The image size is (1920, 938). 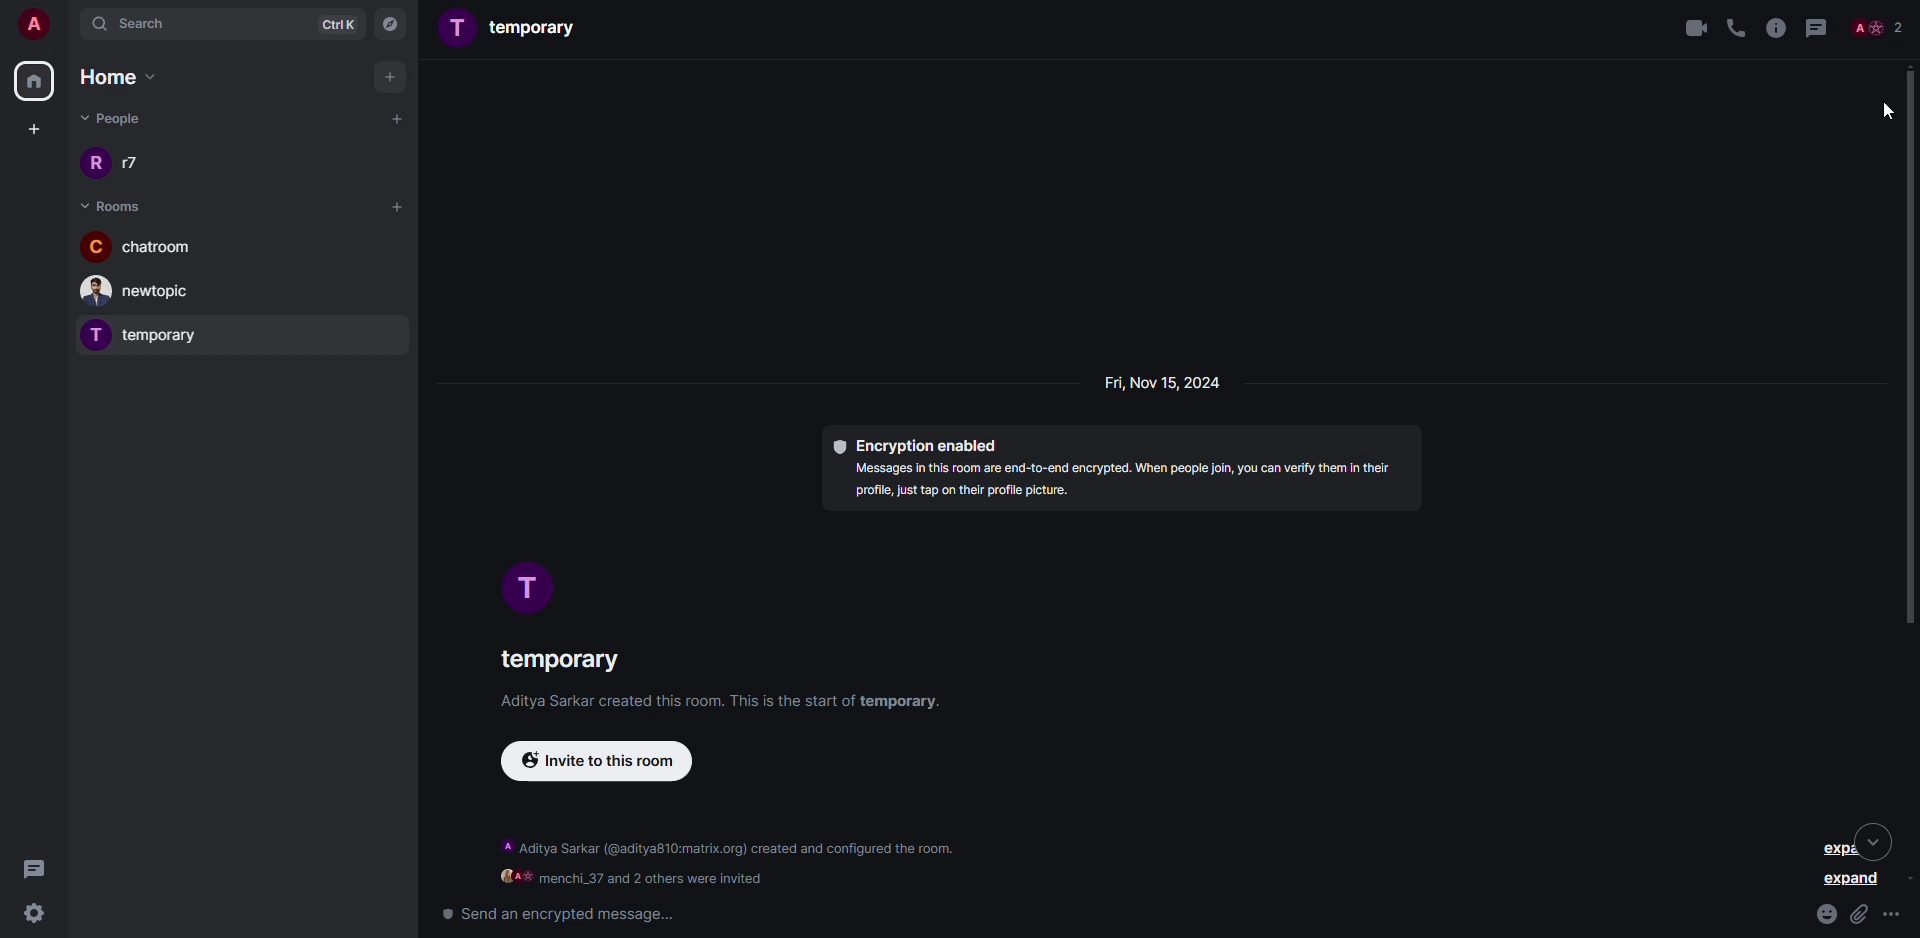 I want to click on add, so click(x=397, y=118).